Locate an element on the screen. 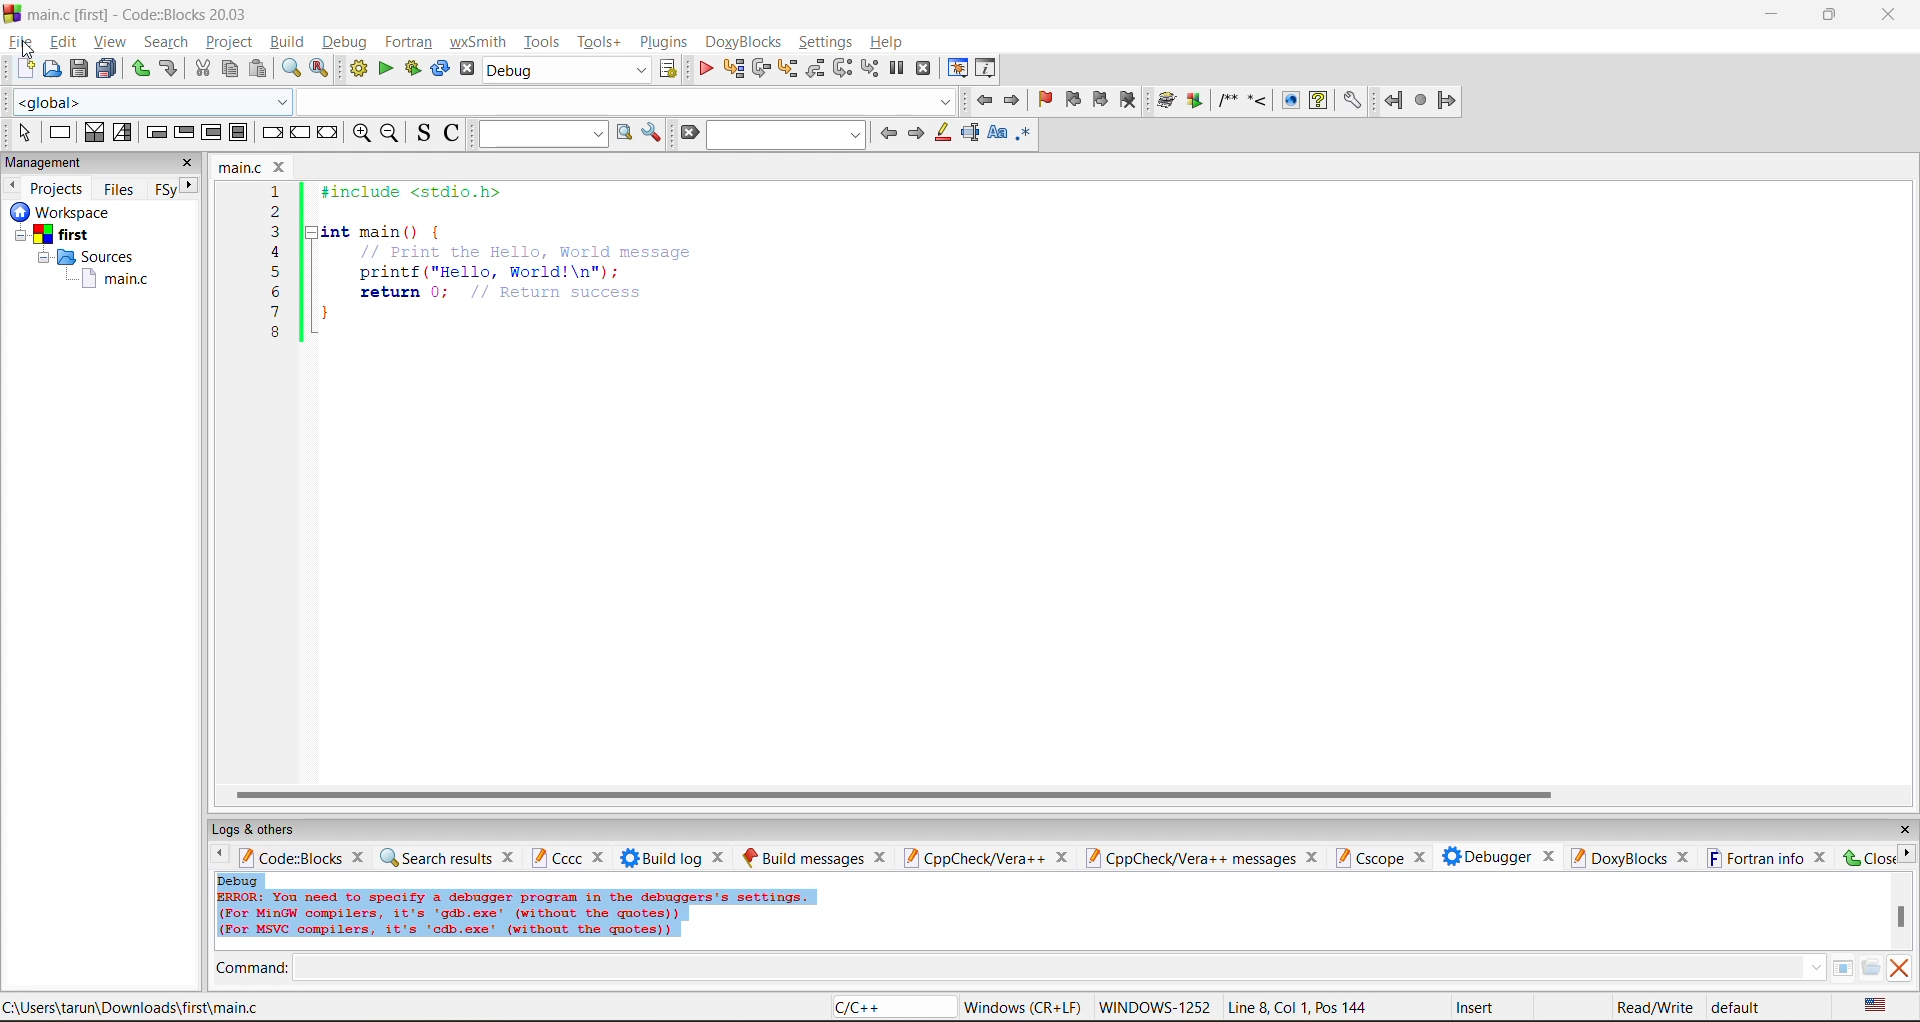 The image size is (1920, 1022). instruction is located at coordinates (58, 133).